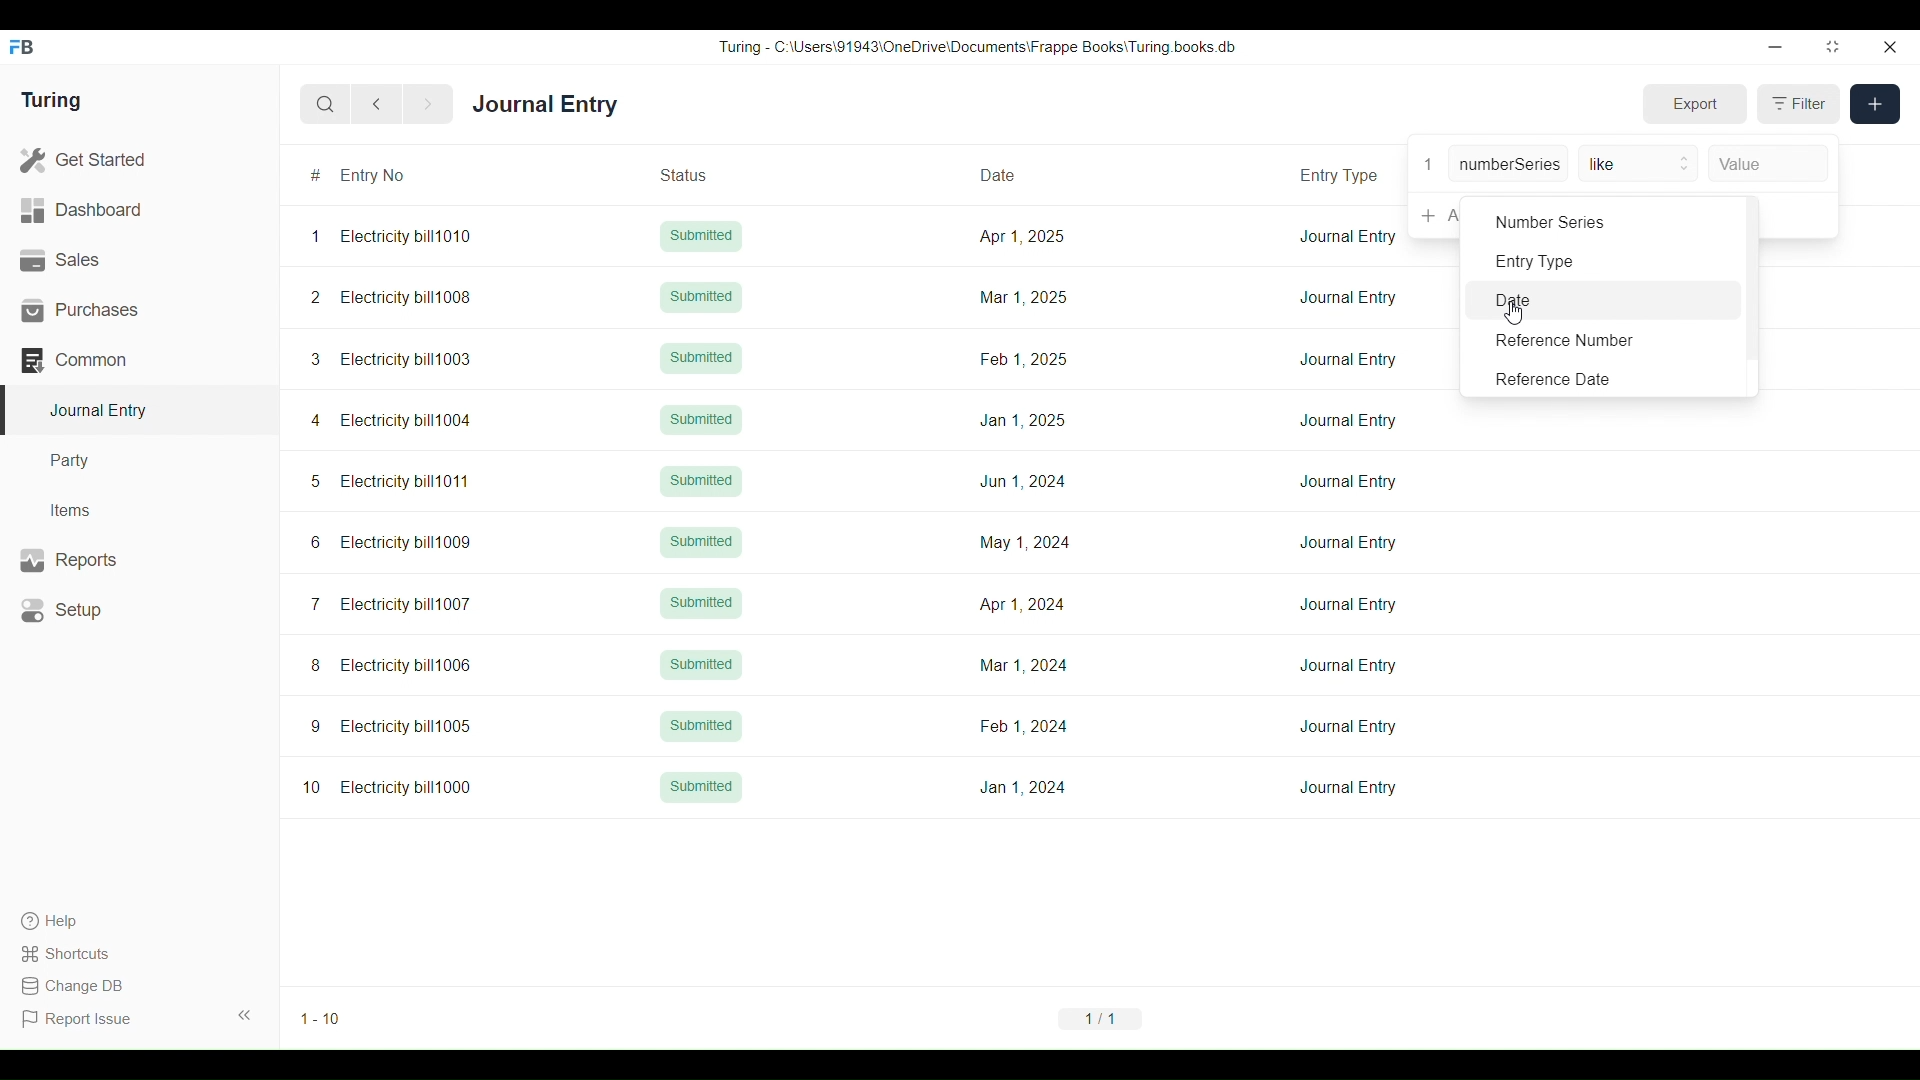 This screenshot has height=1080, width=1920. I want to click on Jan 1, 2025, so click(1023, 420).